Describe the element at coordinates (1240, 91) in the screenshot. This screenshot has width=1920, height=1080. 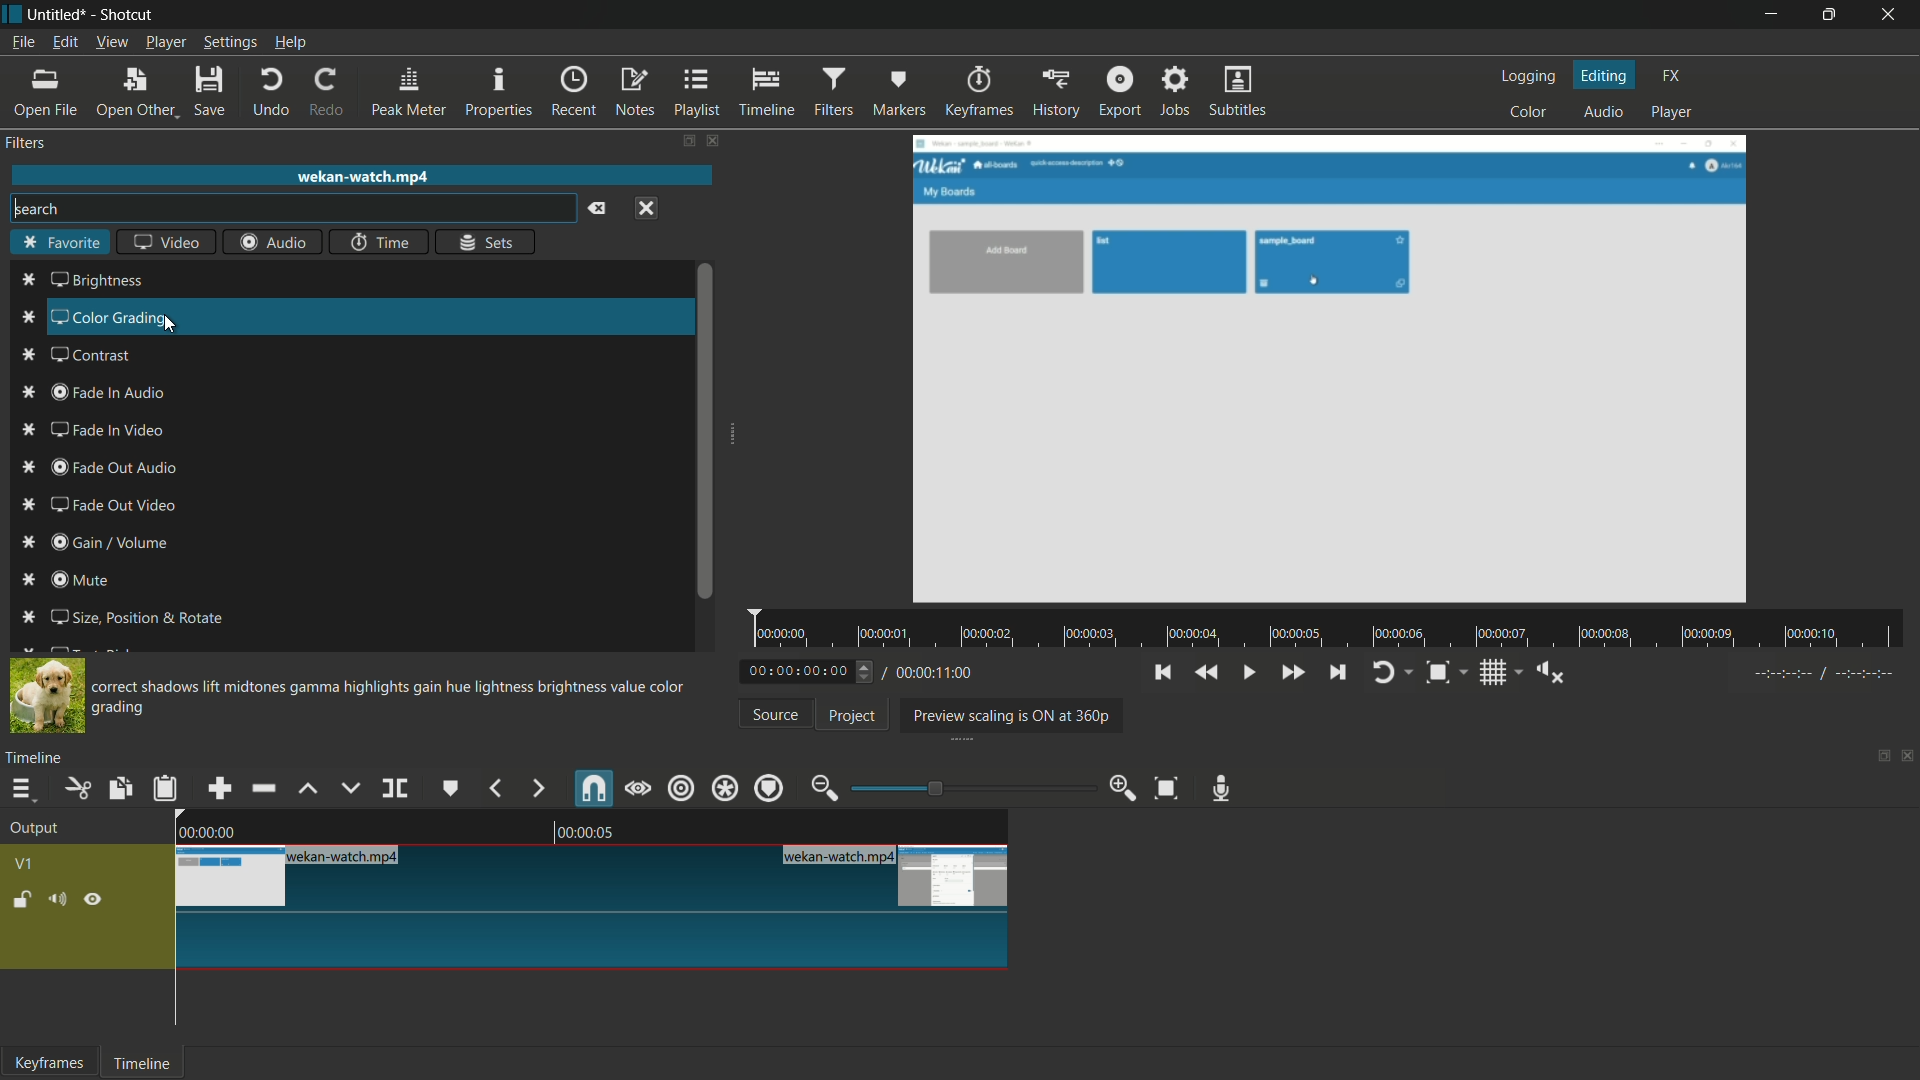
I see `subtitles` at that location.